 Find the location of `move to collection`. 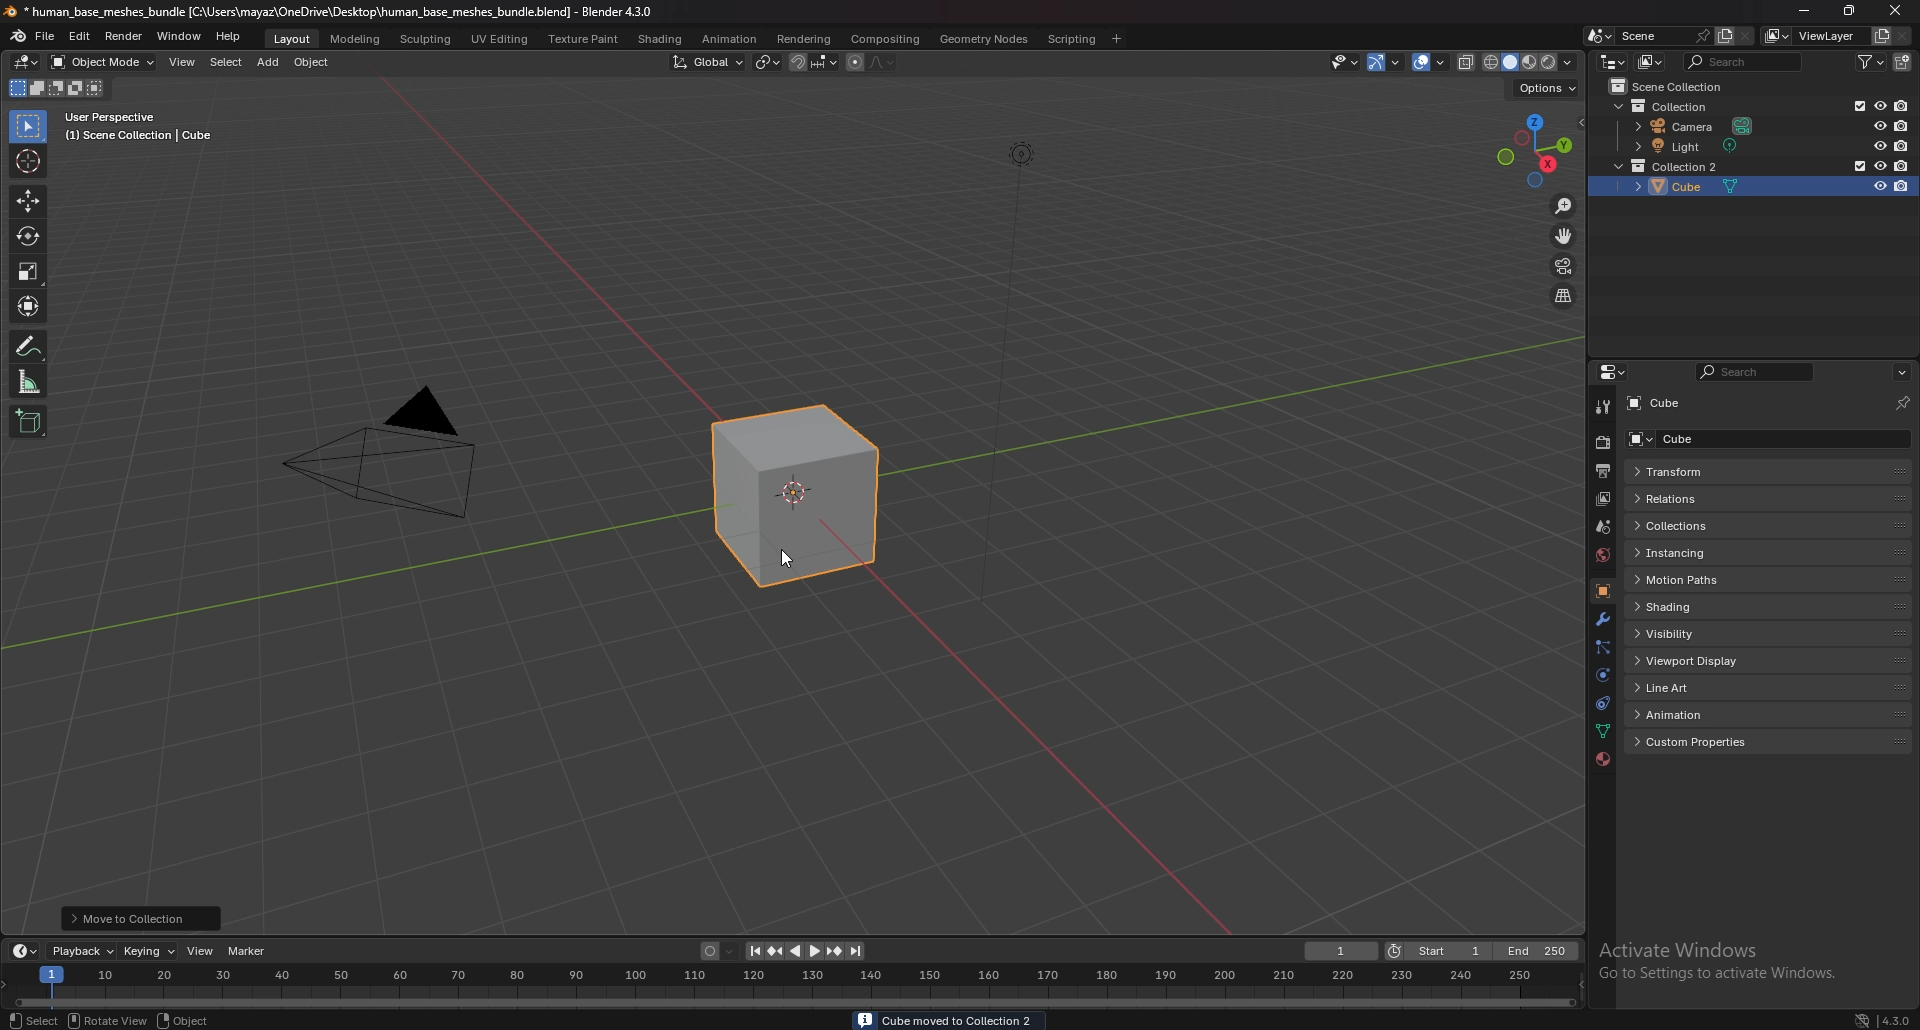

move to collection is located at coordinates (140, 917).